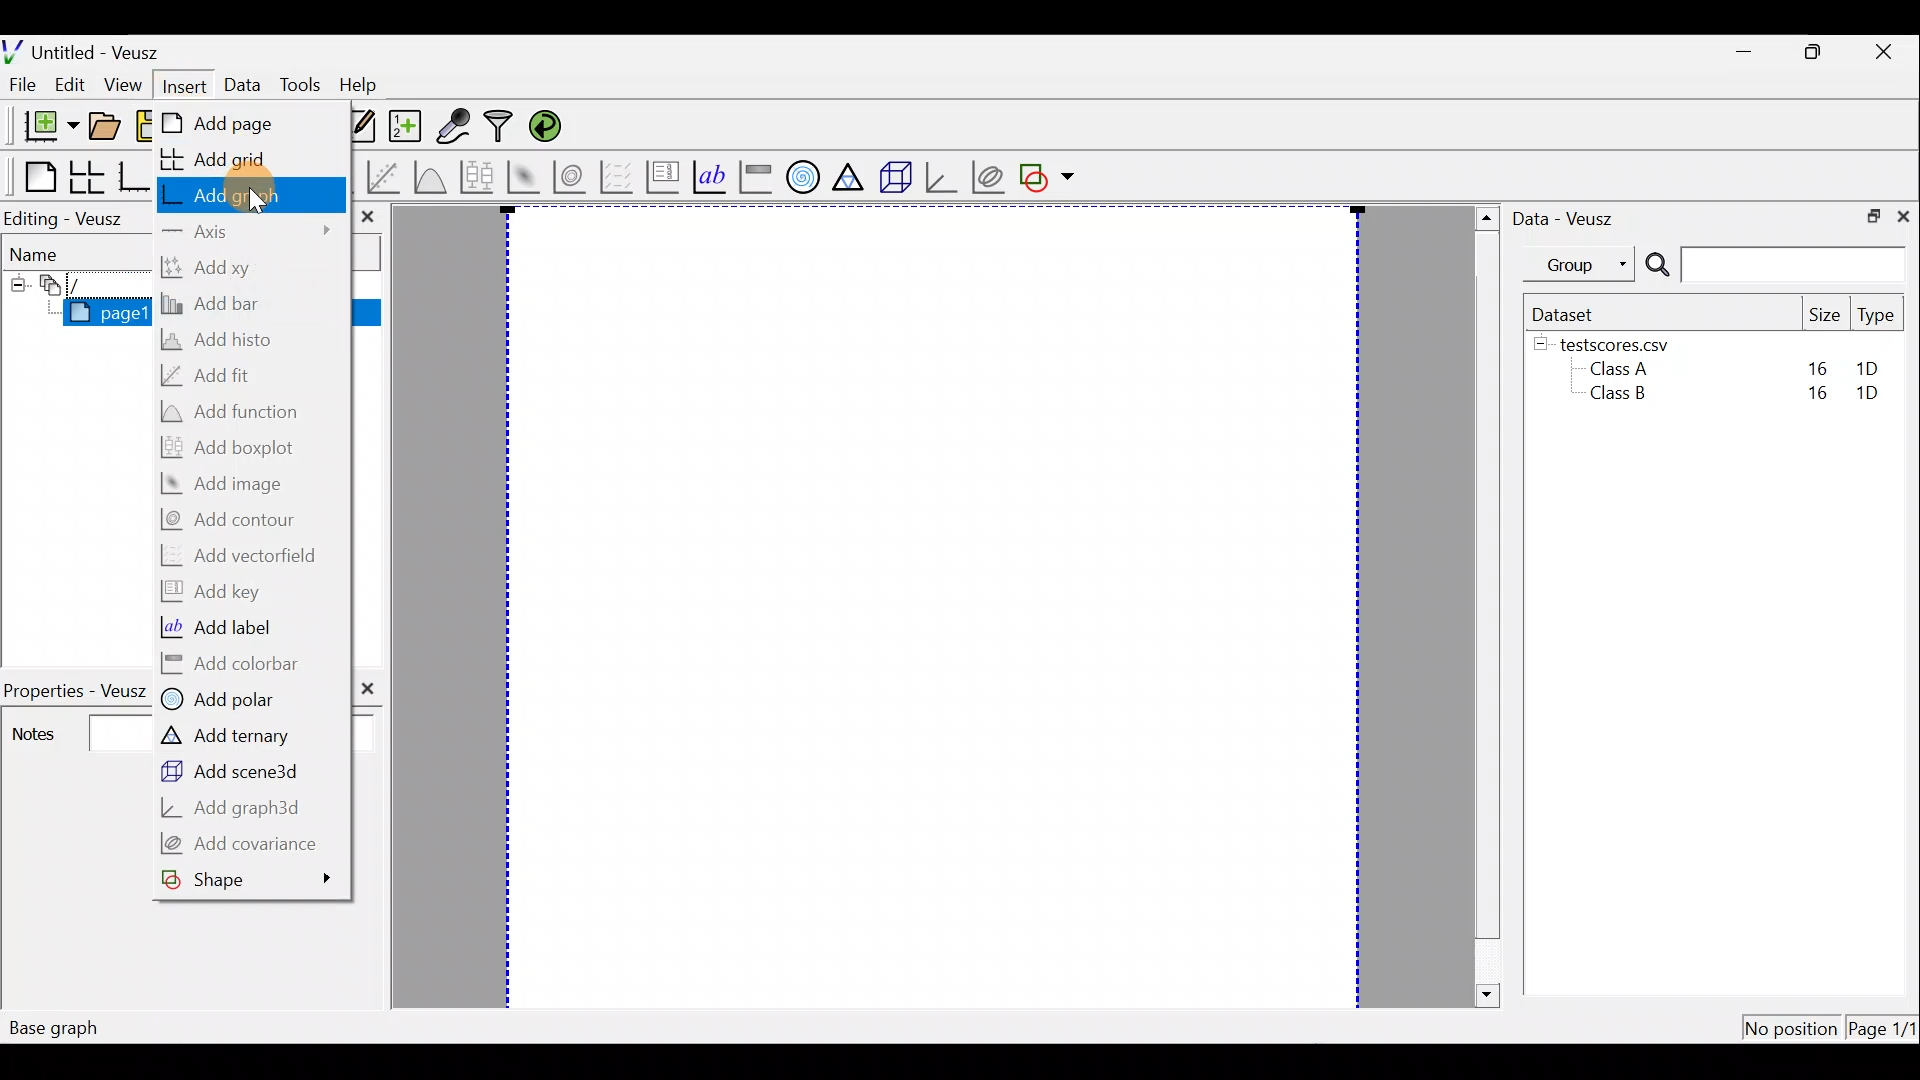  Describe the element at coordinates (367, 217) in the screenshot. I see `close` at that location.